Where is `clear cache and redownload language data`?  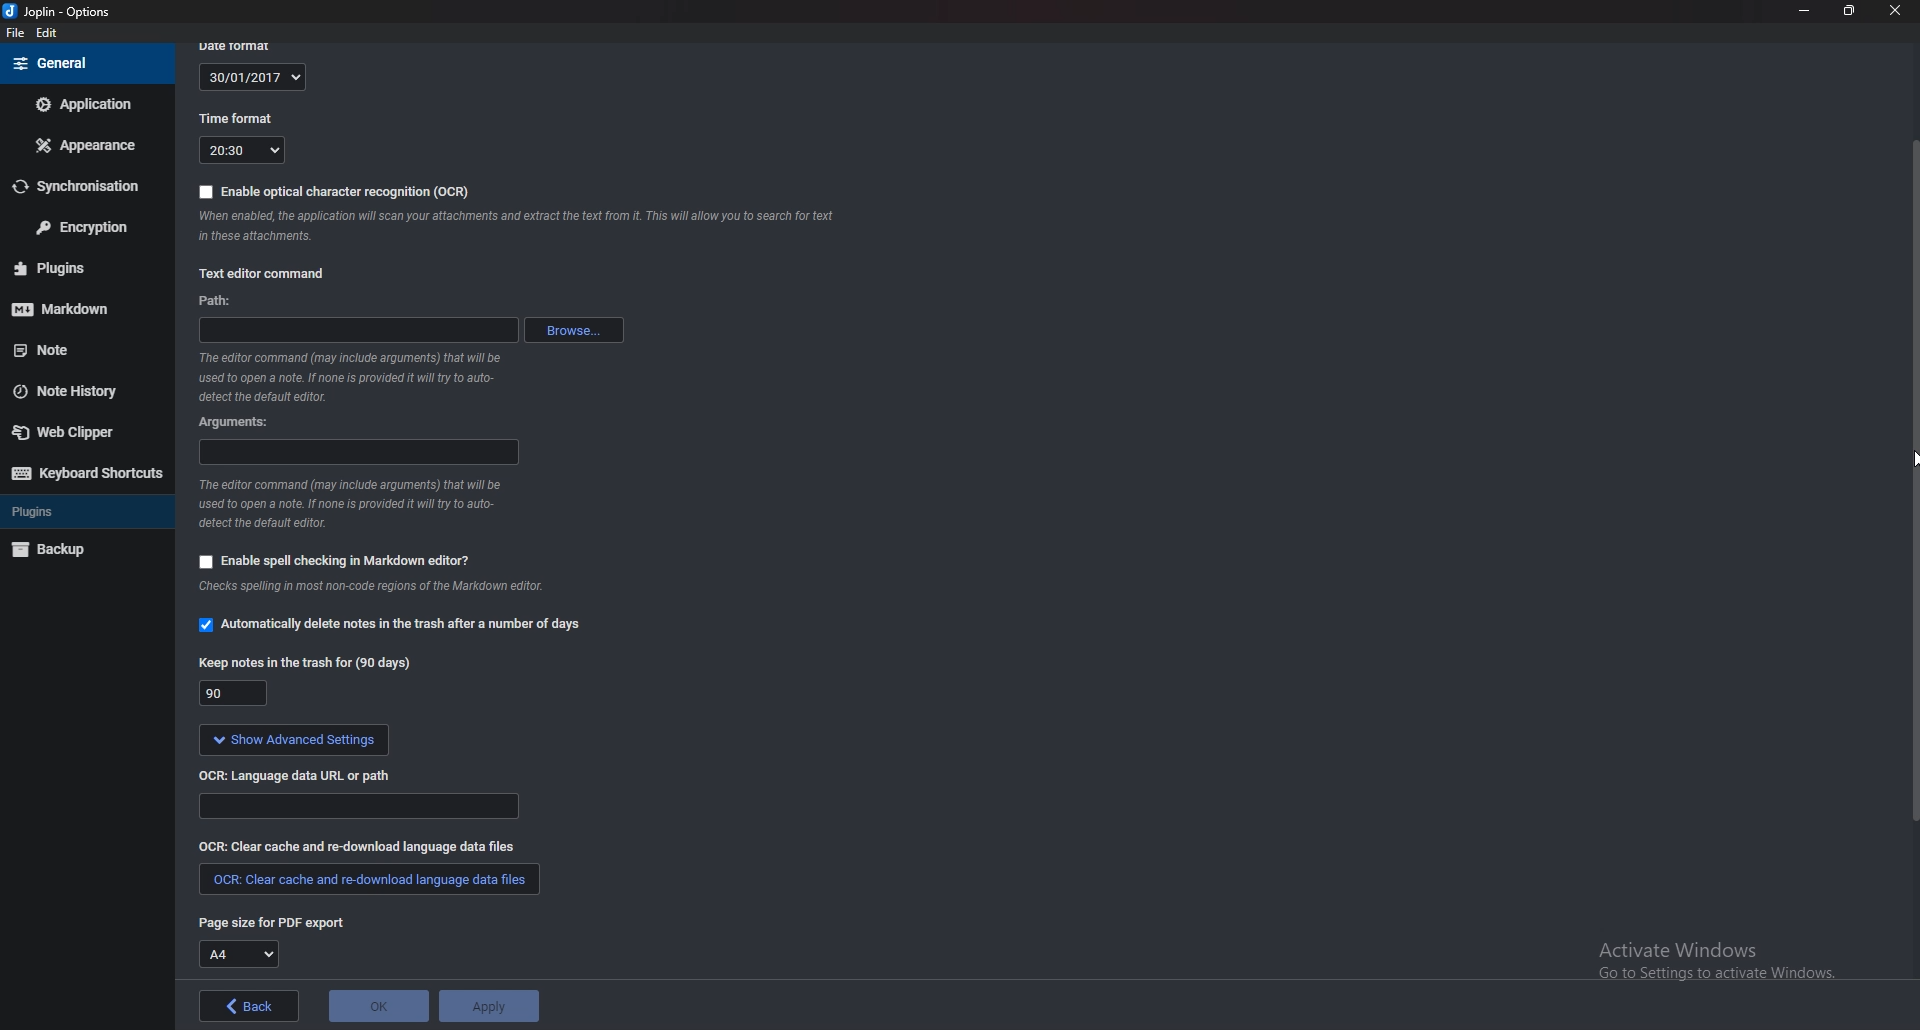 clear cache and redownload language data is located at coordinates (371, 878).